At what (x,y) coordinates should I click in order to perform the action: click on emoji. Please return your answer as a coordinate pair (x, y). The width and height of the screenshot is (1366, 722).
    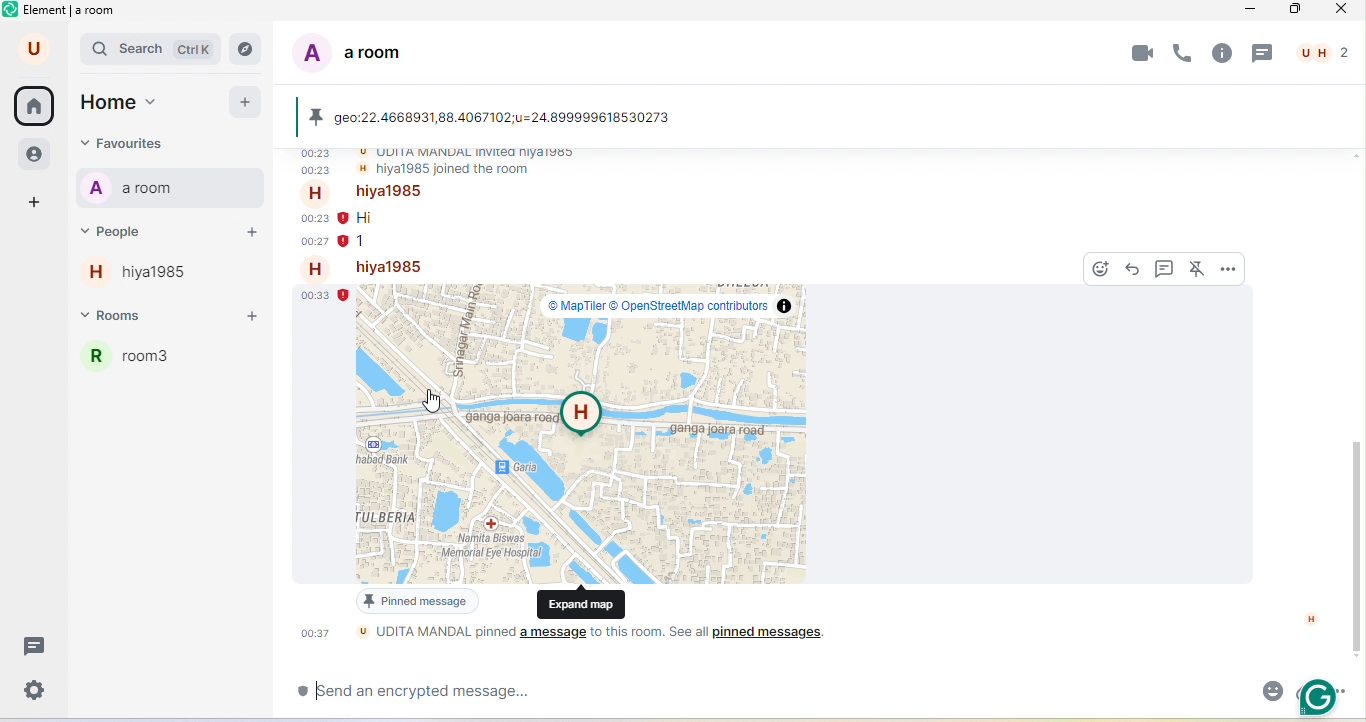
    Looking at the image, I should click on (1267, 692).